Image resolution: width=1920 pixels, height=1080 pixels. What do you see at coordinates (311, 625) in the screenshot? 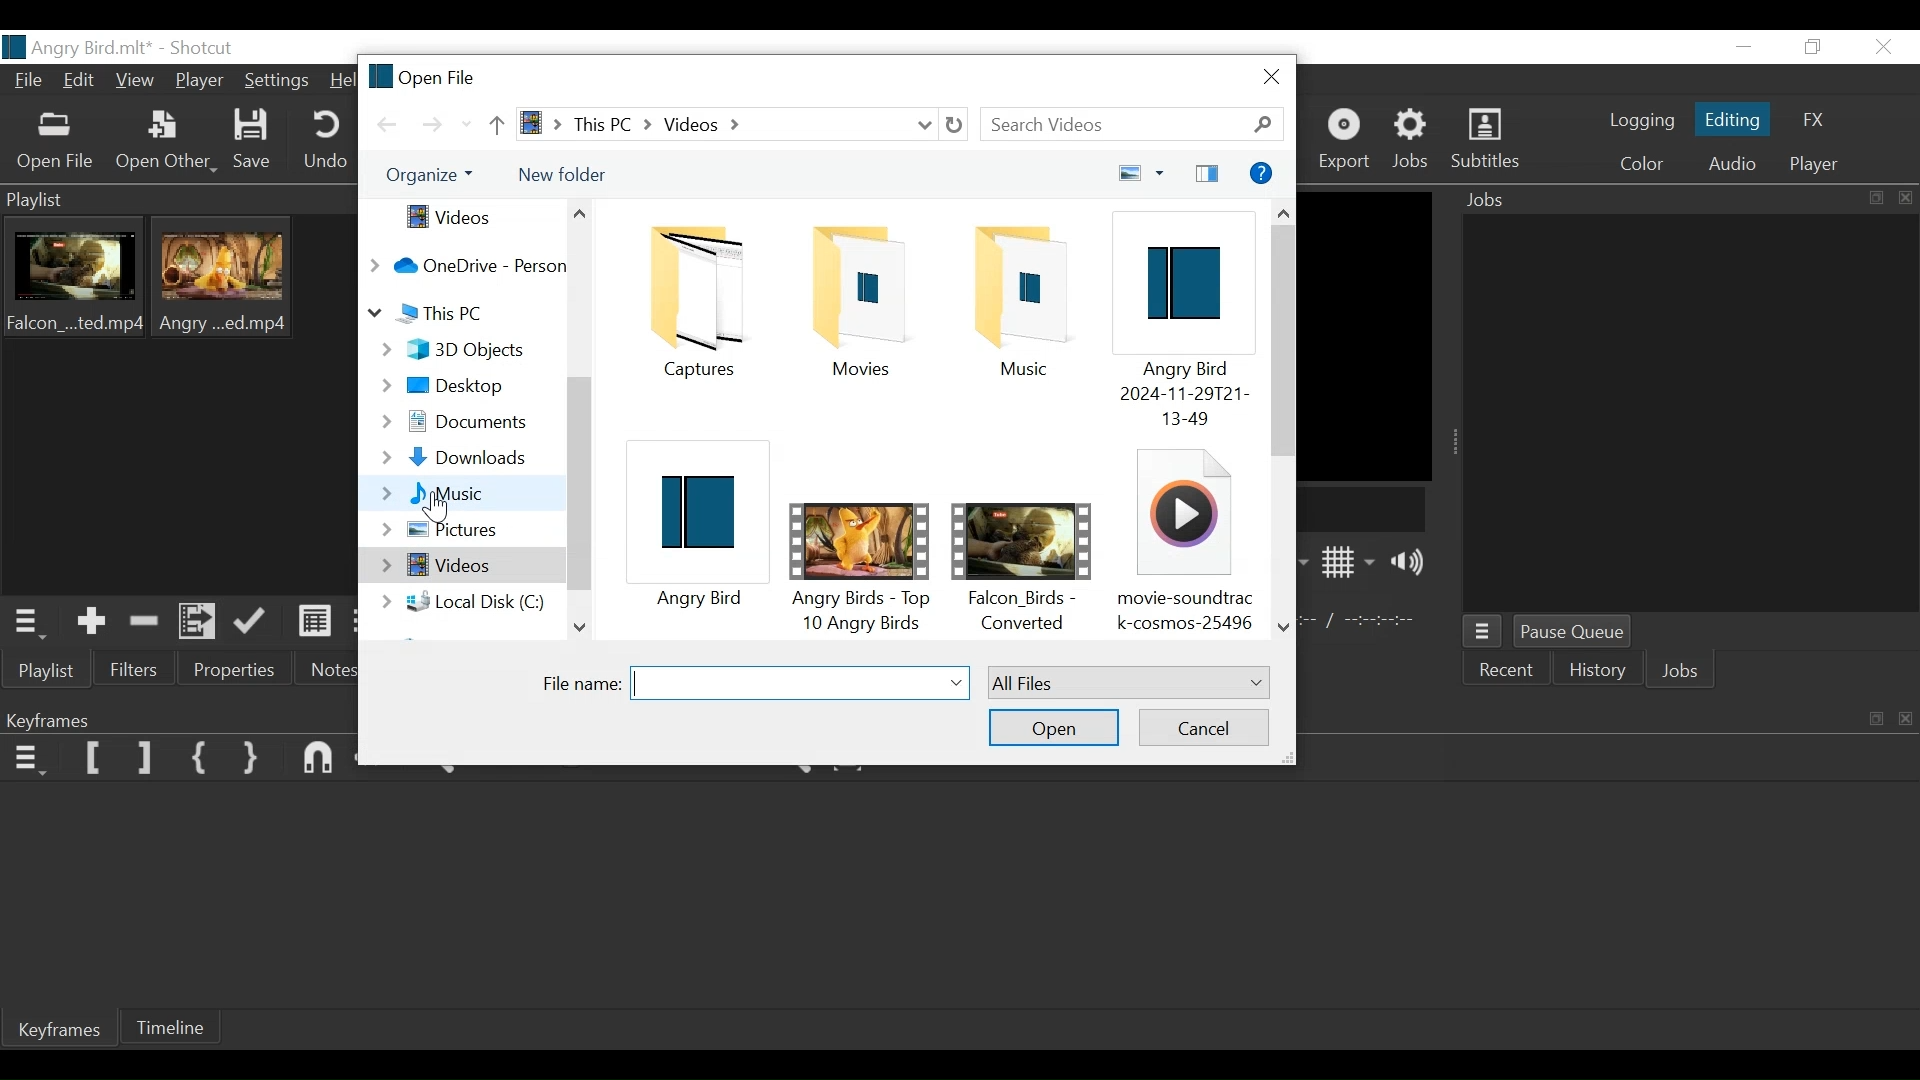
I see `View as detail` at bounding box center [311, 625].